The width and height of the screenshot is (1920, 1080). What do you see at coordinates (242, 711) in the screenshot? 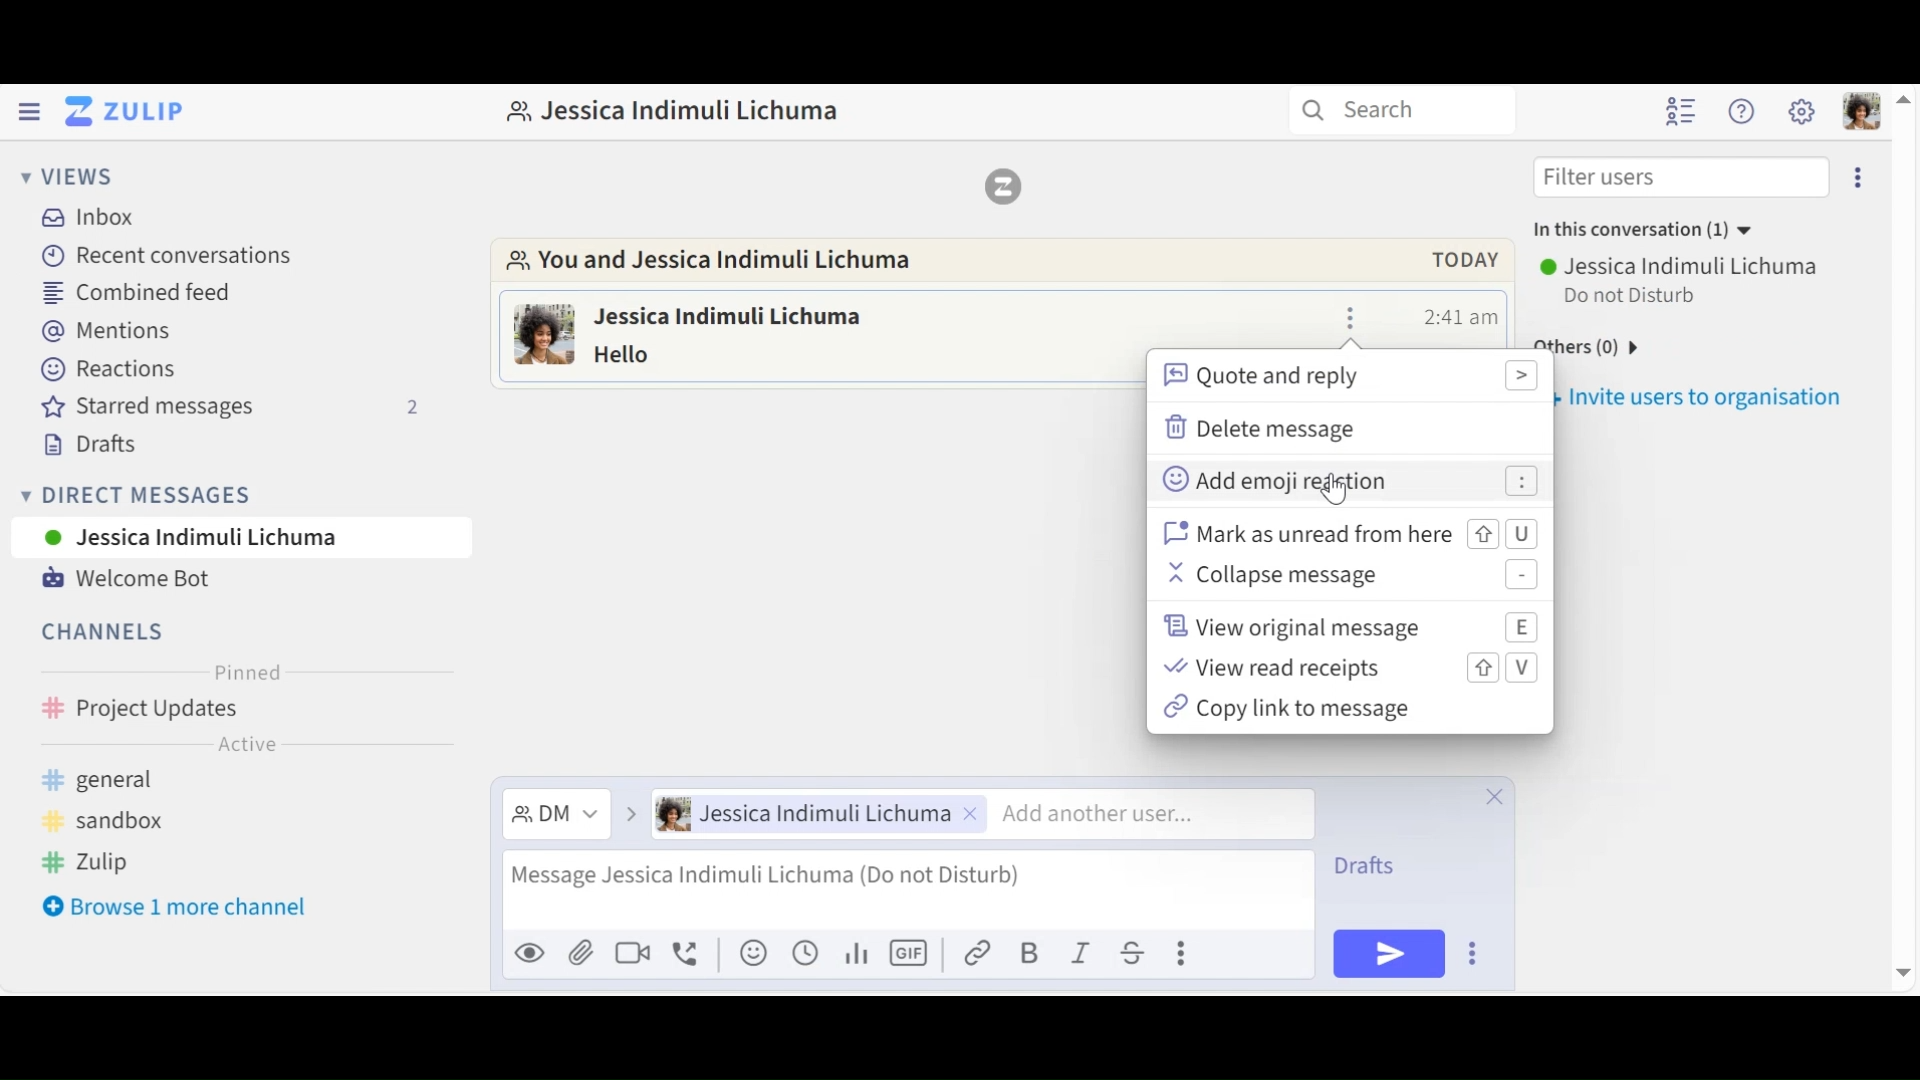
I see `Channel` at bounding box center [242, 711].